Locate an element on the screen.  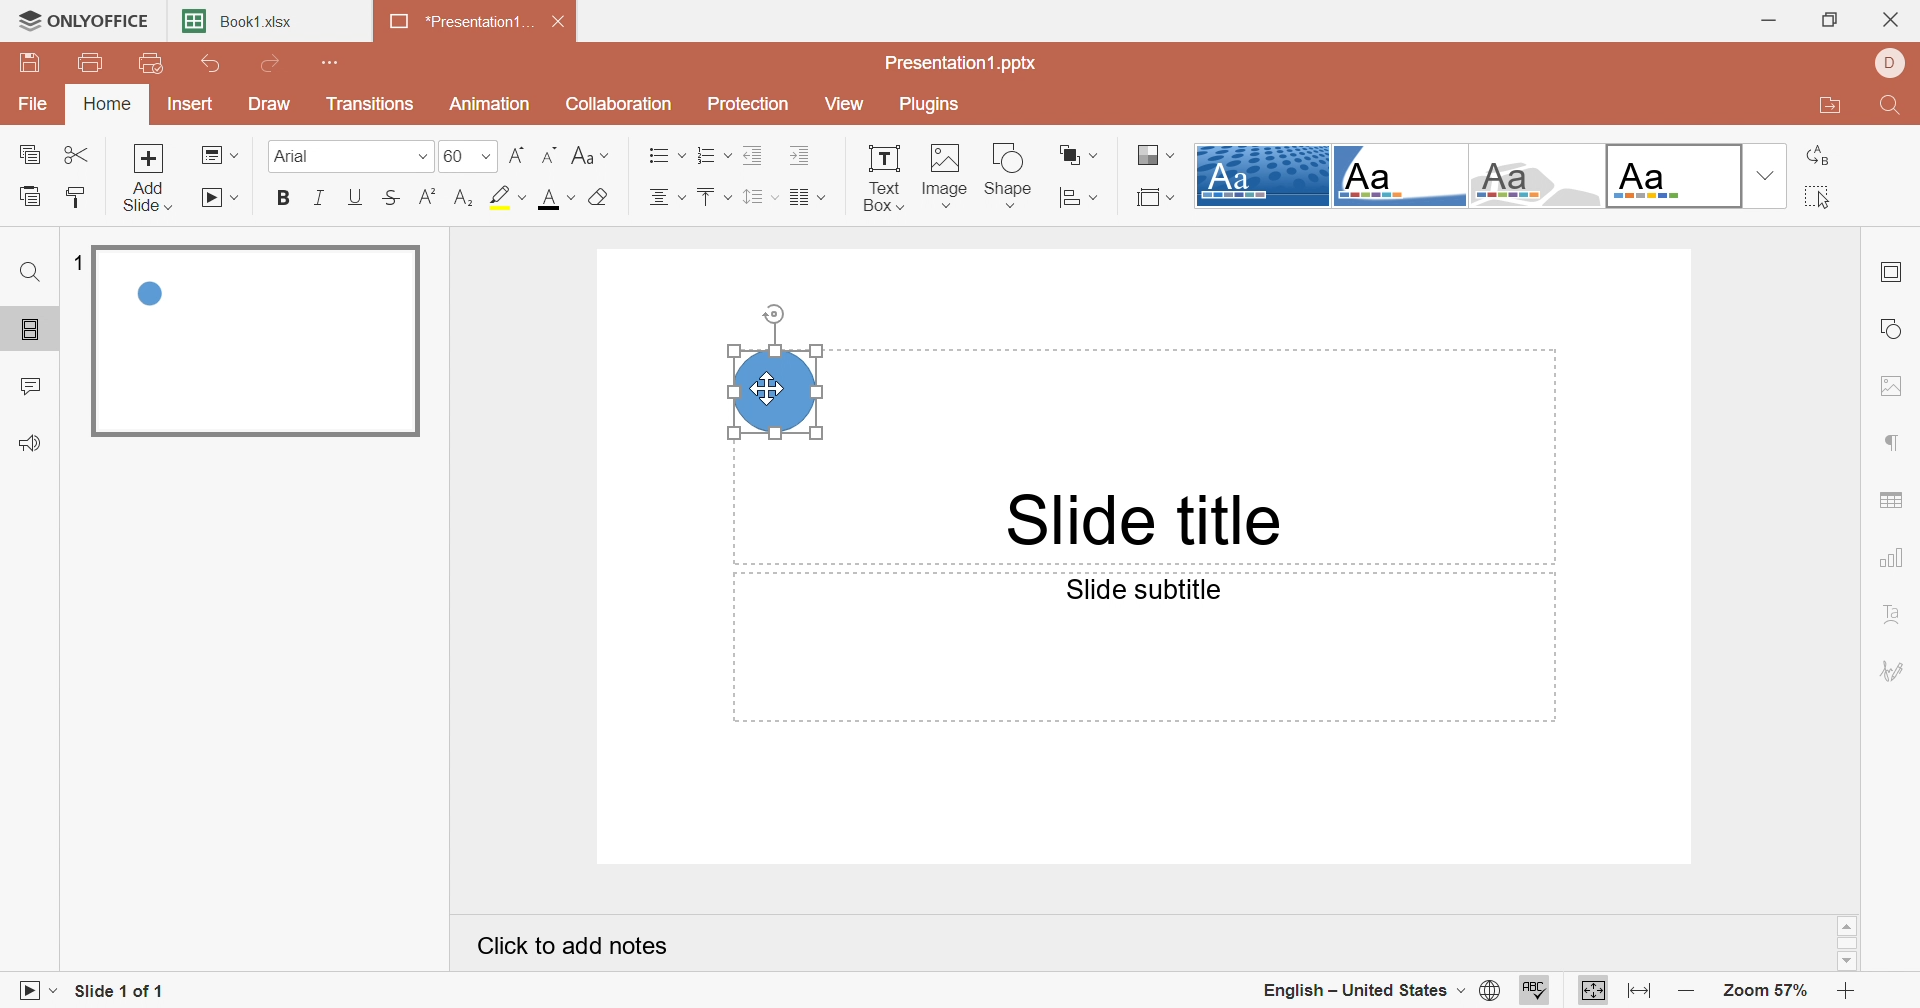
Replace is located at coordinates (1818, 156).